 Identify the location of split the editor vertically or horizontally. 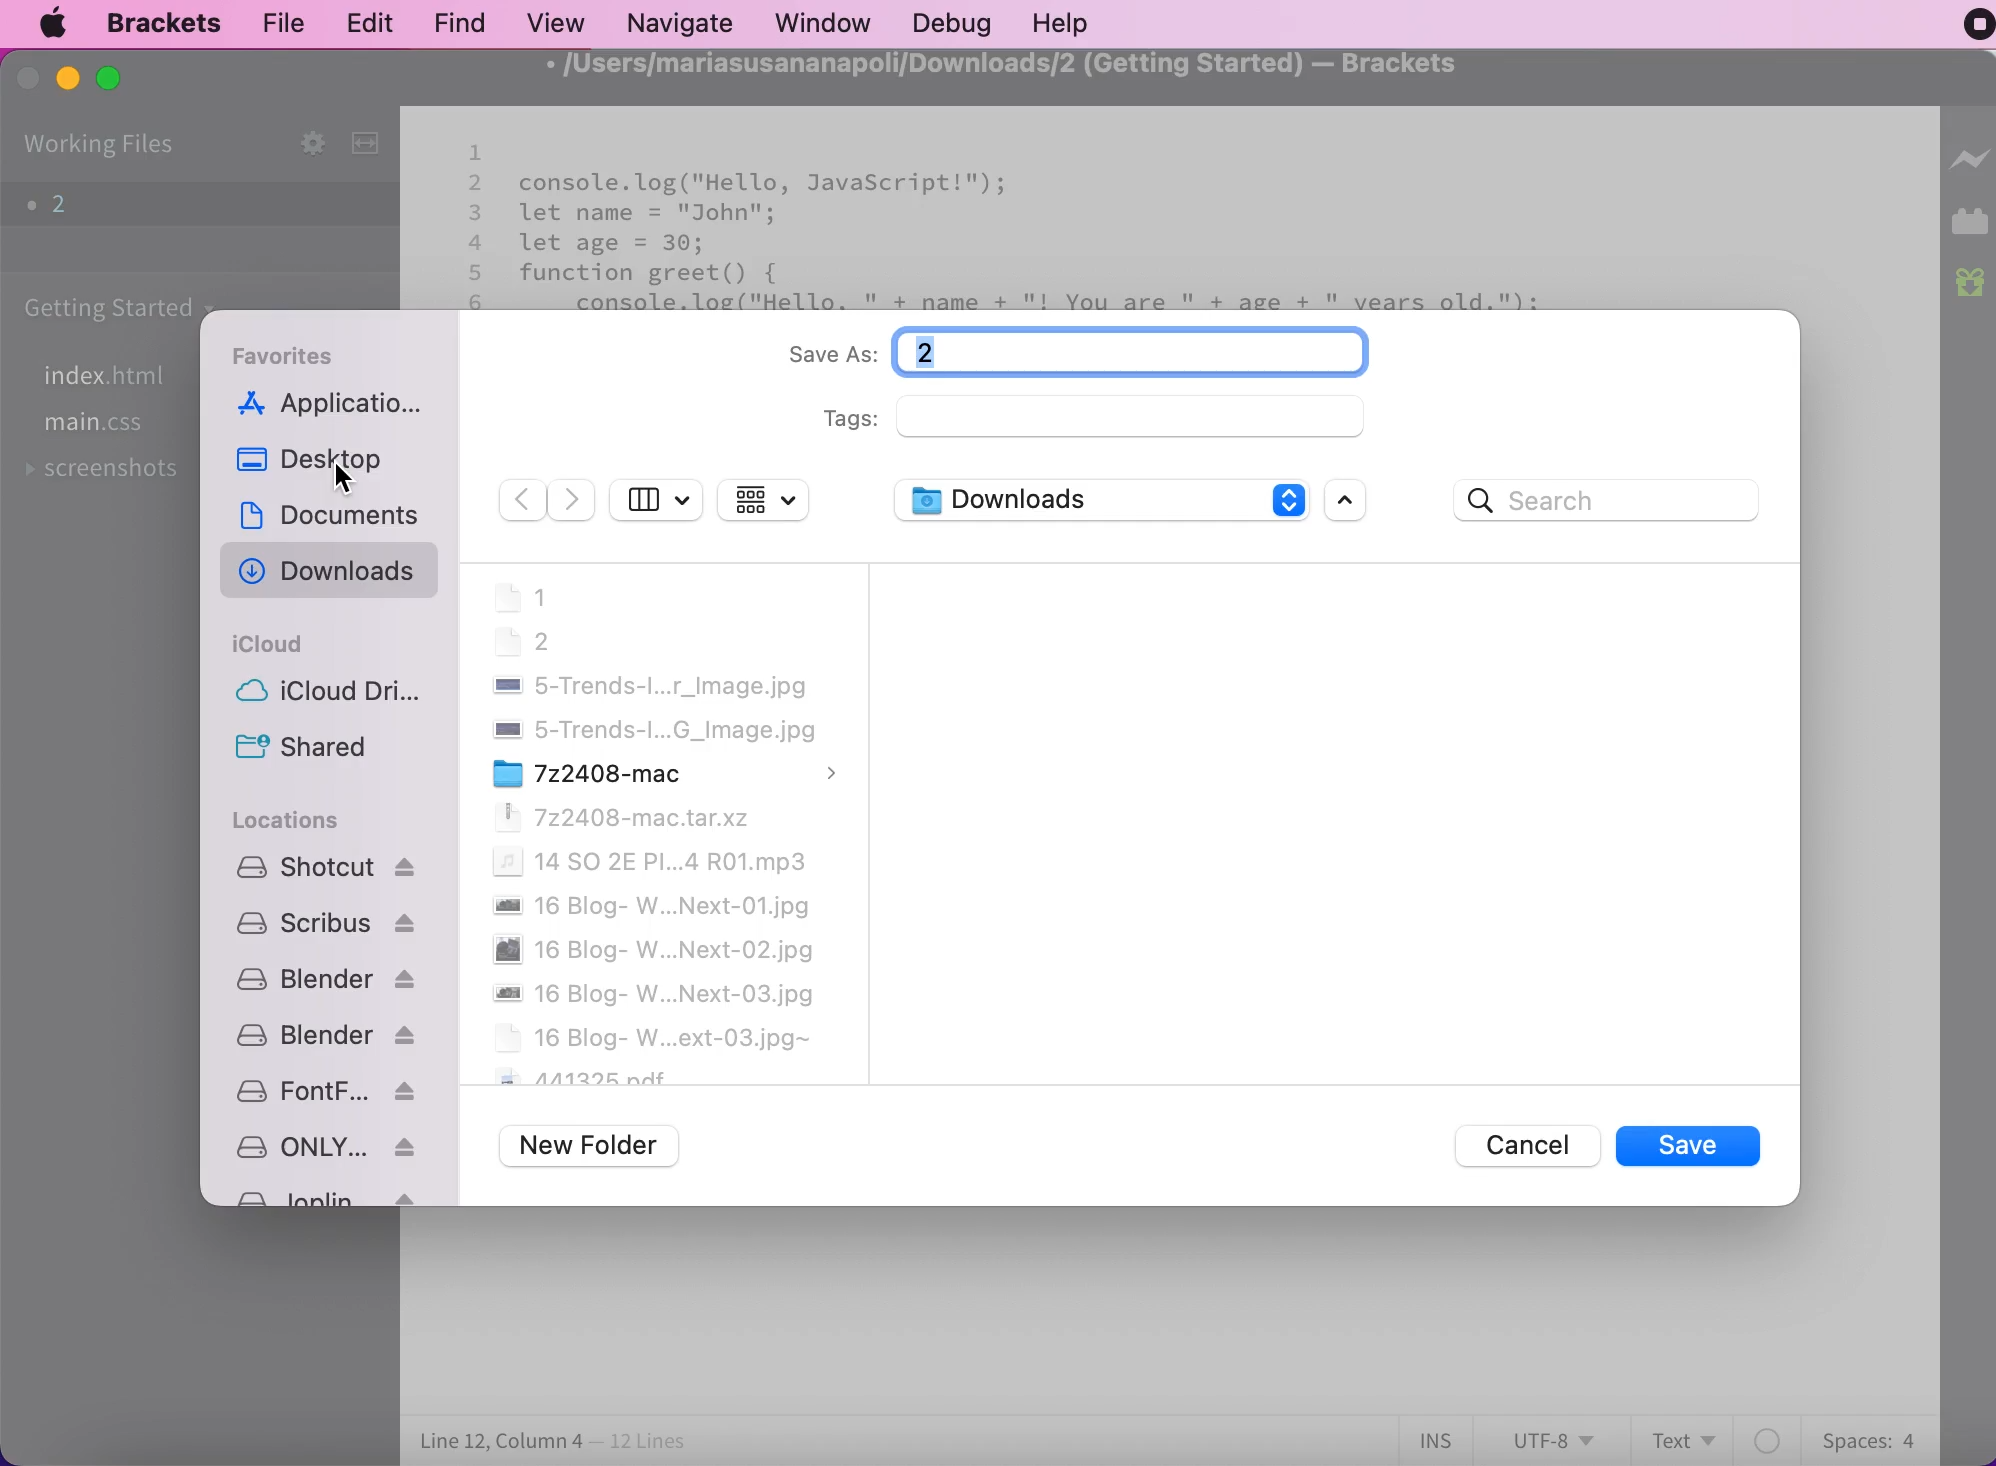
(371, 146).